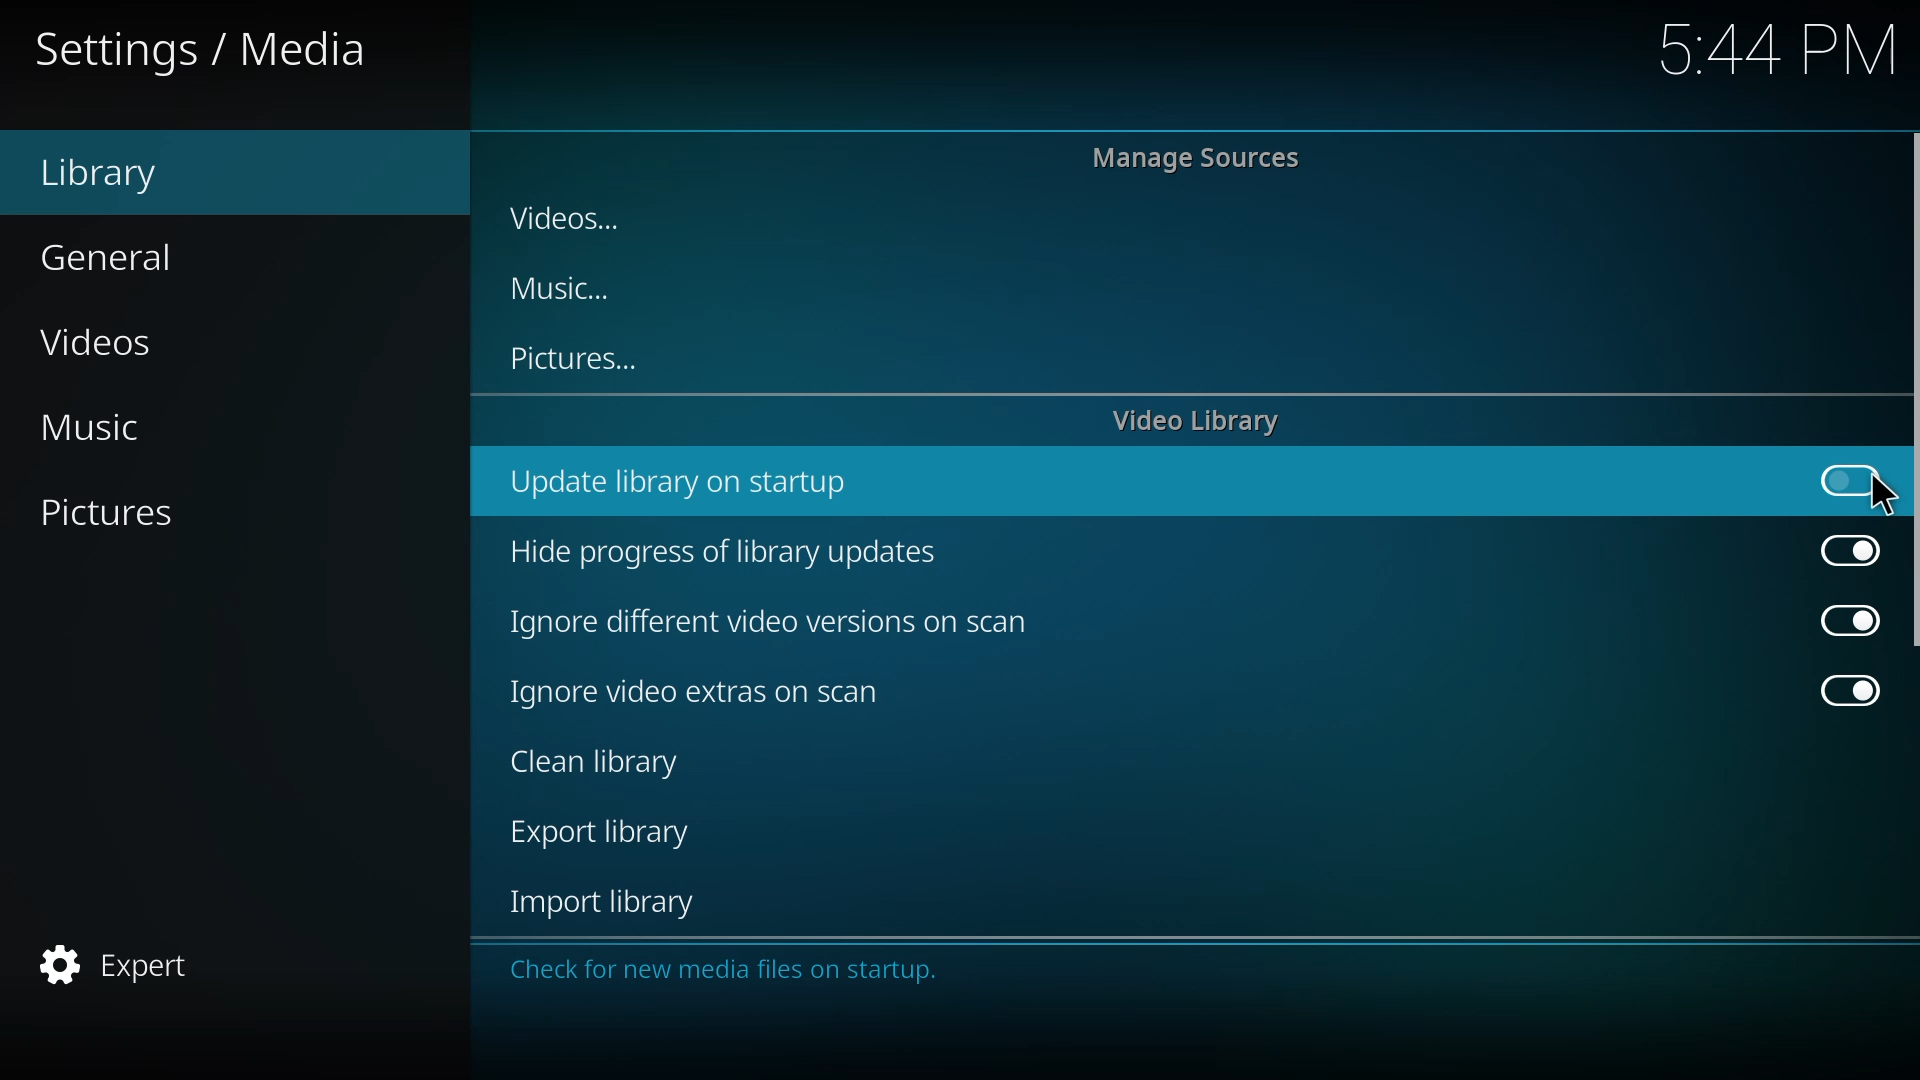 The height and width of the screenshot is (1080, 1920). What do you see at coordinates (1202, 421) in the screenshot?
I see `video library` at bounding box center [1202, 421].